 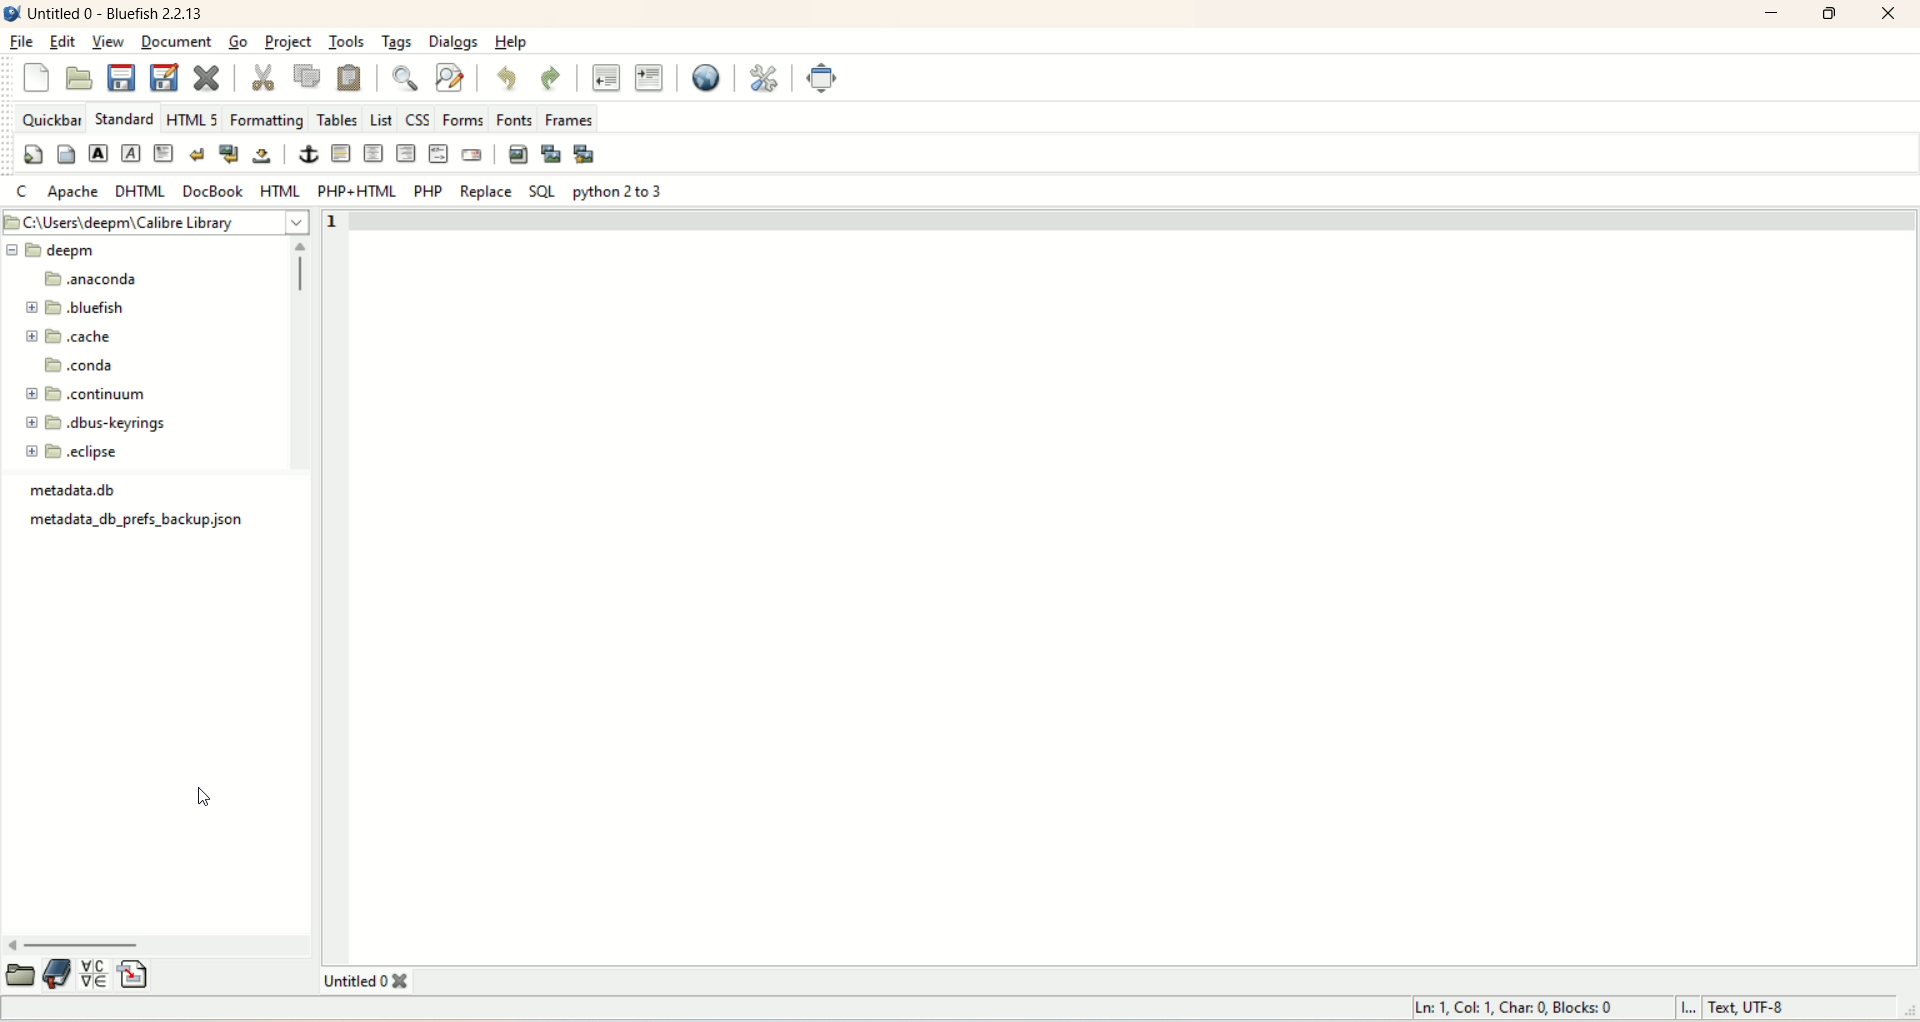 What do you see at coordinates (430, 192) in the screenshot?
I see `PHP` at bounding box center [430, 192].